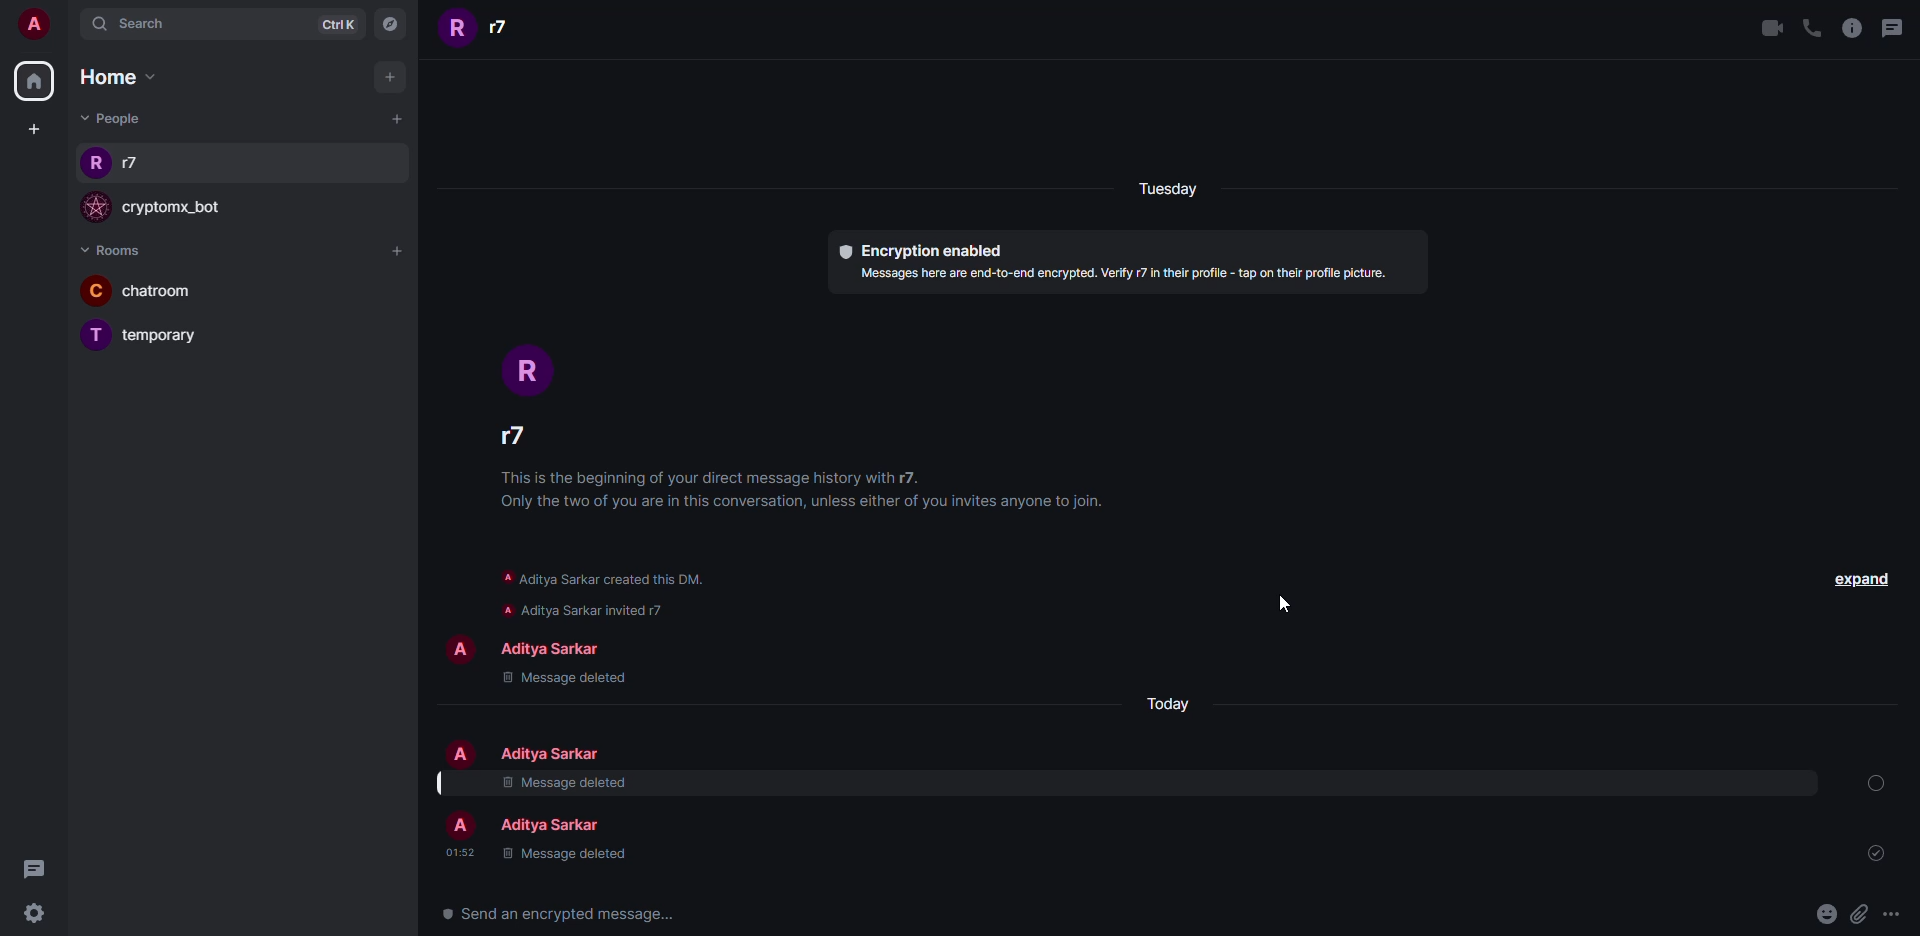  What do you see at coordinates (94, 290) in the screenshot?
I see `profile` at bounding box center [94, 290].